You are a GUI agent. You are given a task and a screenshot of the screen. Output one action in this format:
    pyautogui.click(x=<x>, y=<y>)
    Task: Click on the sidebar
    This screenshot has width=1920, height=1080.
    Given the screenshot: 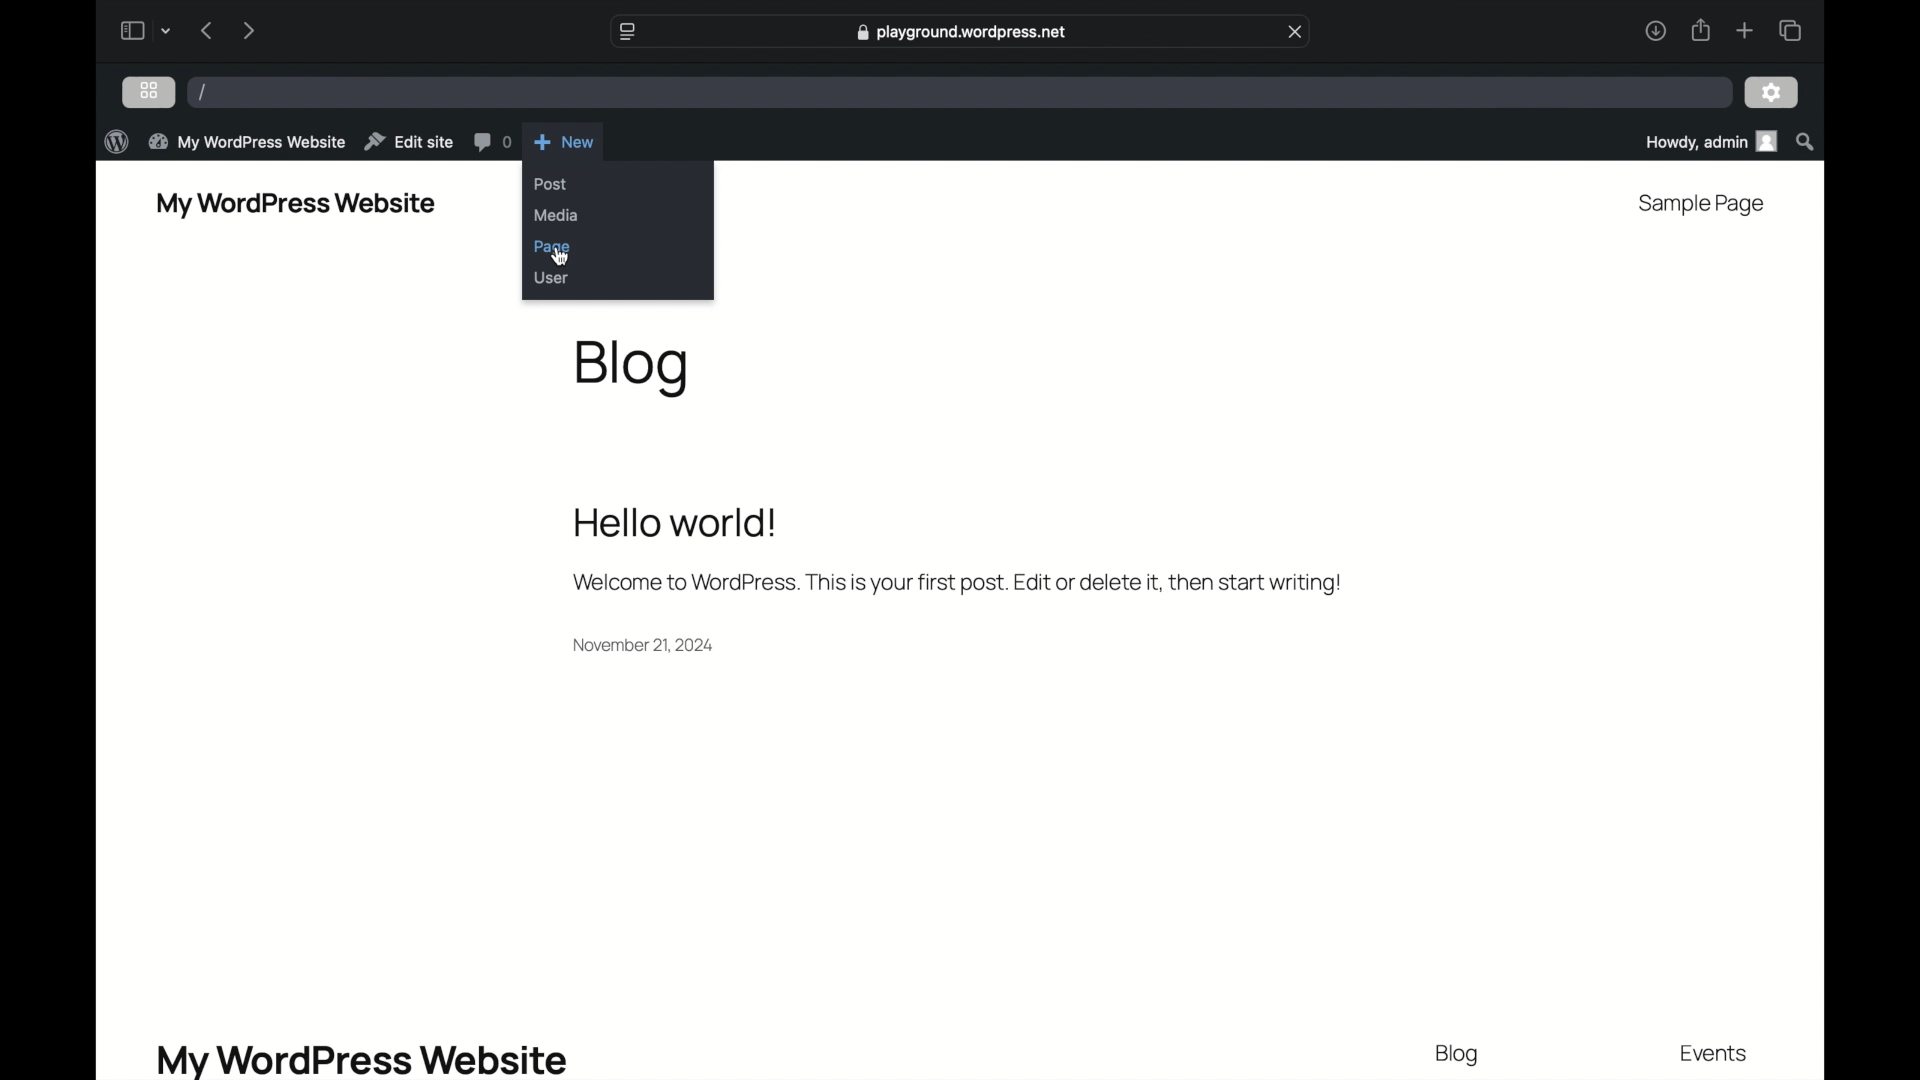 What is the action you would take?
    pyautogui.click(x=131, y=30)
    